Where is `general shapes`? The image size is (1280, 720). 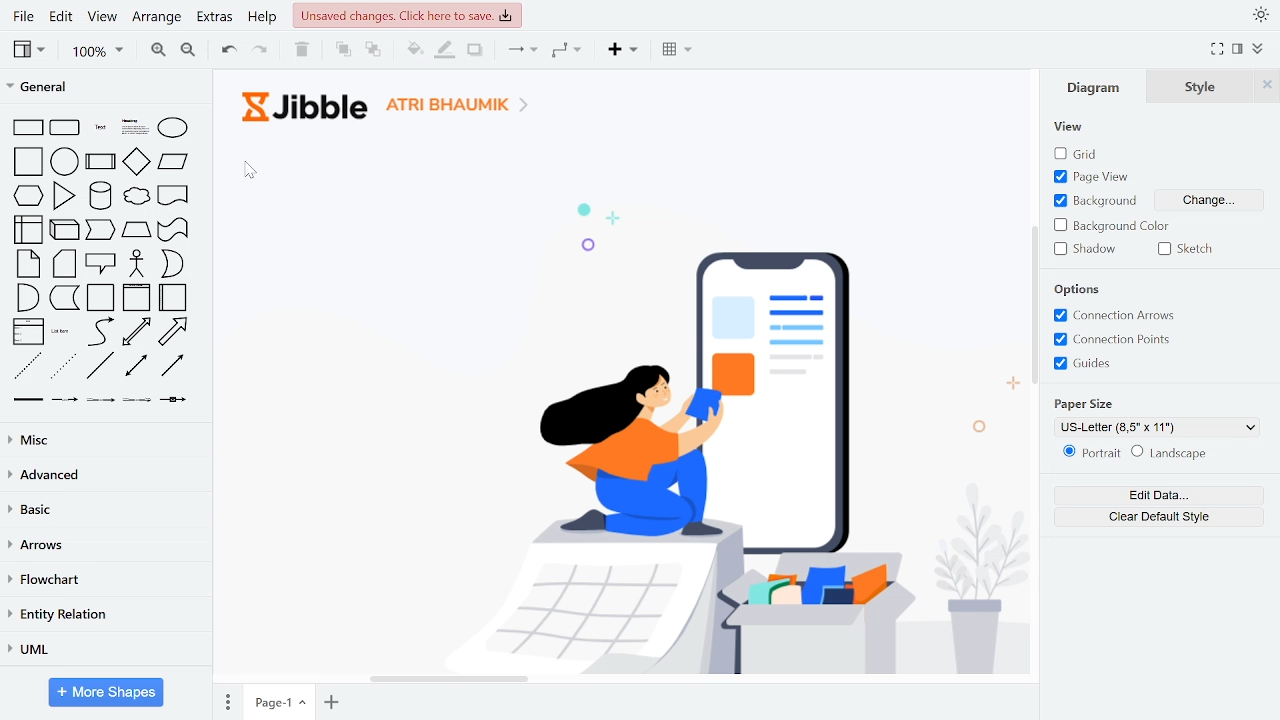
general shapes is located at coordinates (29, 227).